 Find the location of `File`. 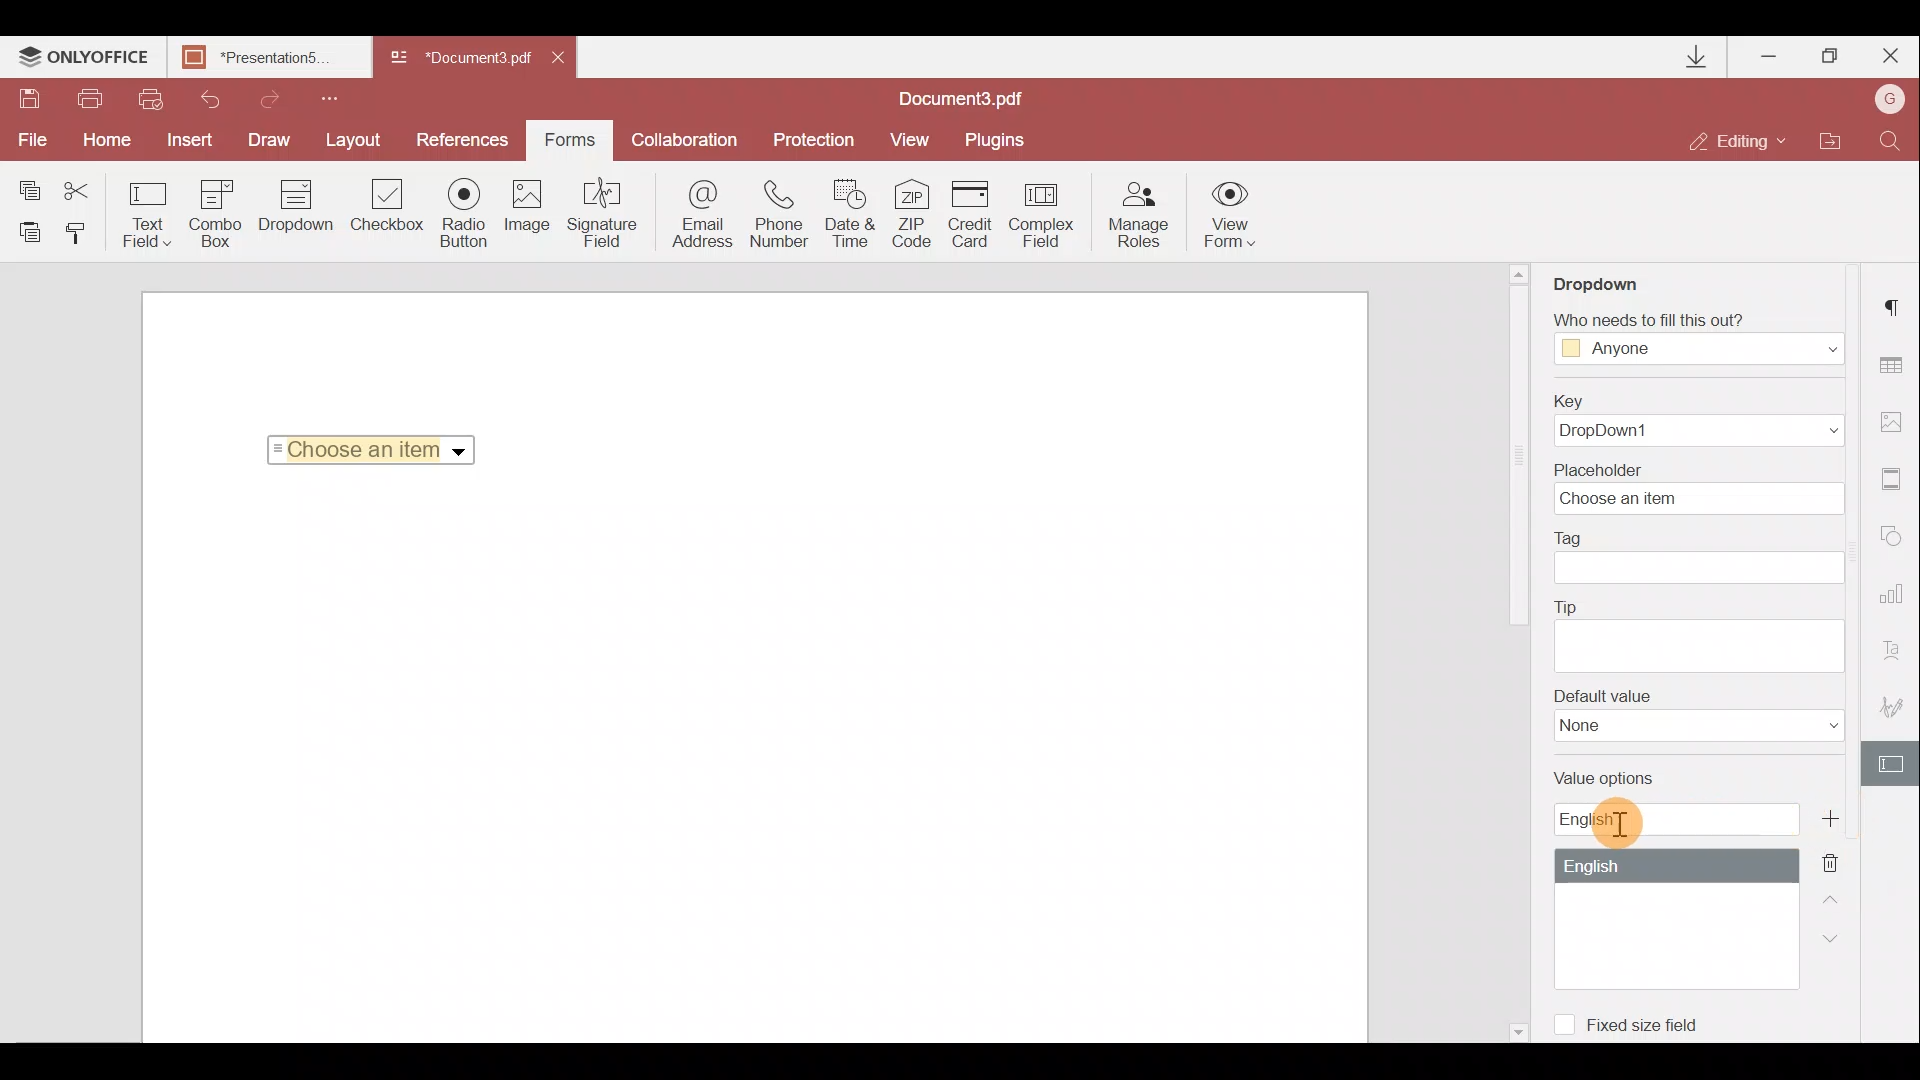

File is located at coordinates (30, 140).